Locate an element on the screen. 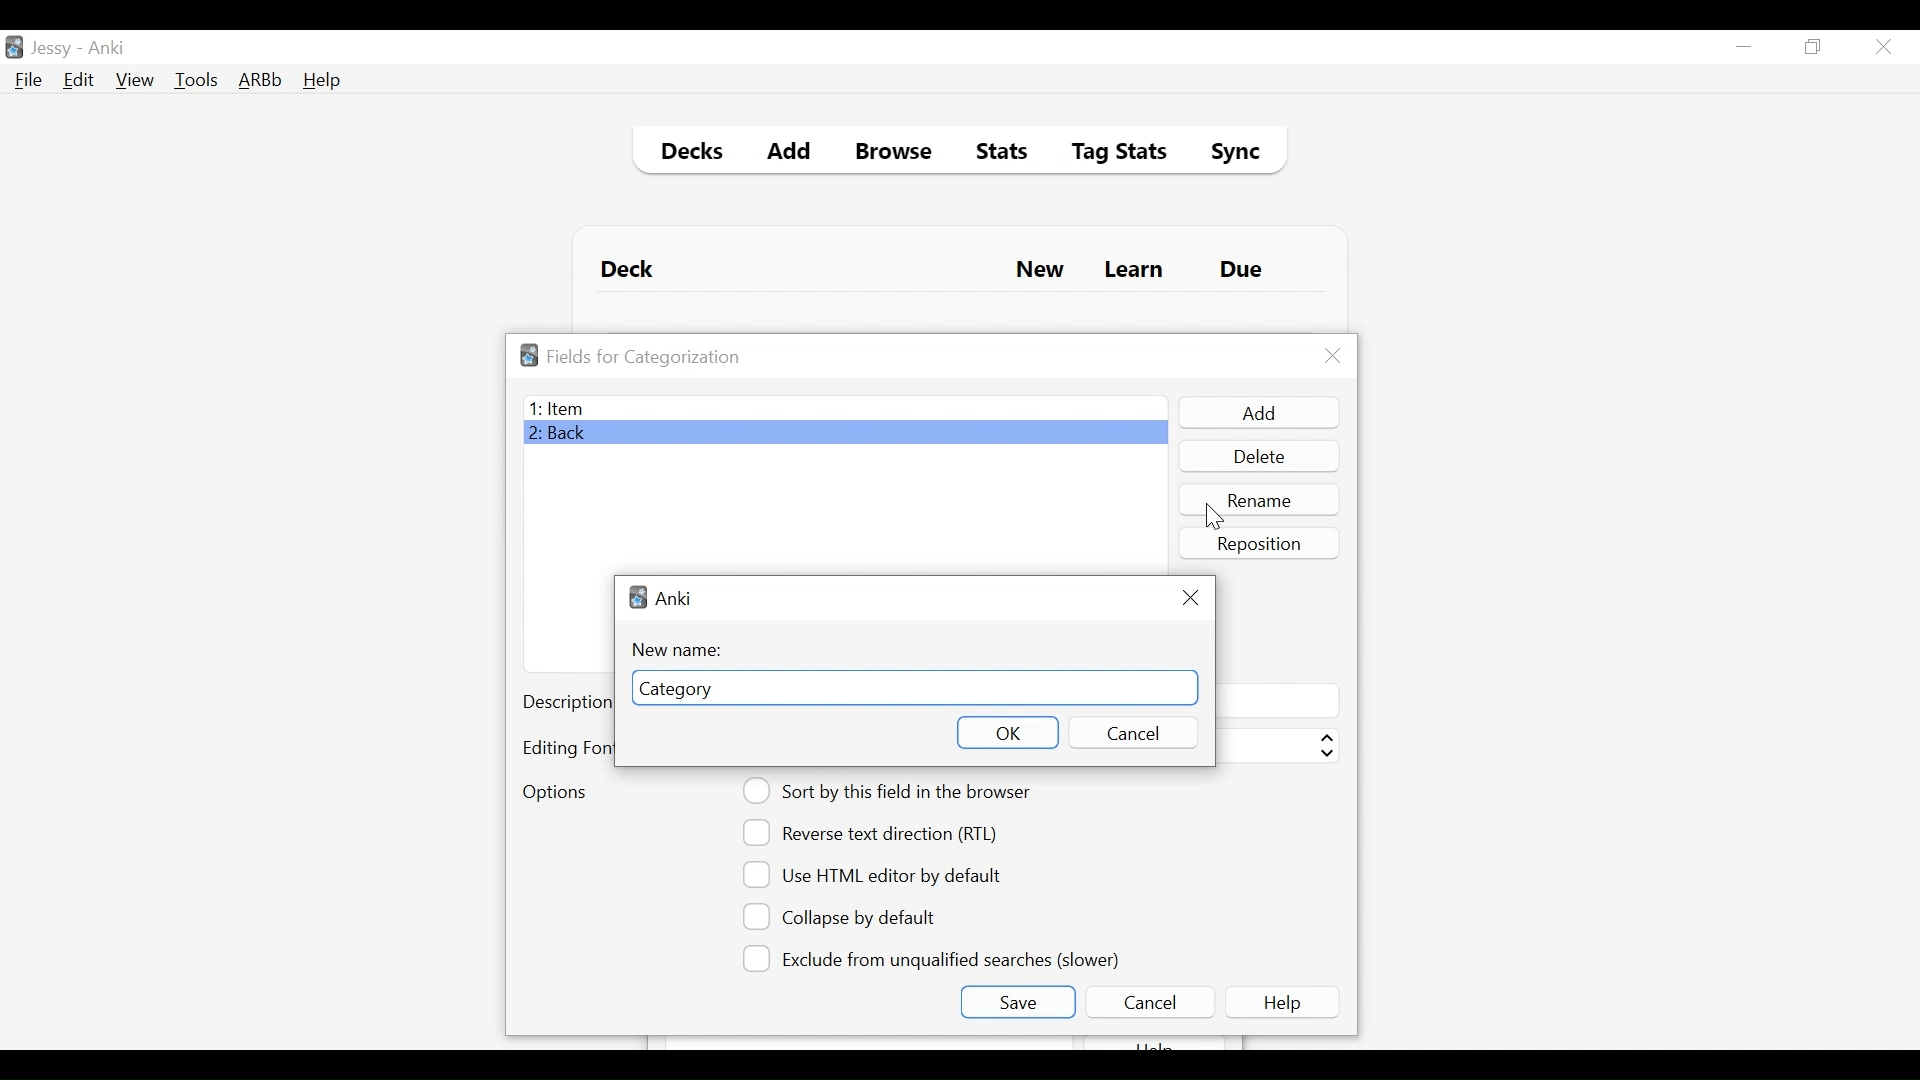 This screenshot has height=1080, width=1920. Back is located at coordinates (563, 435).